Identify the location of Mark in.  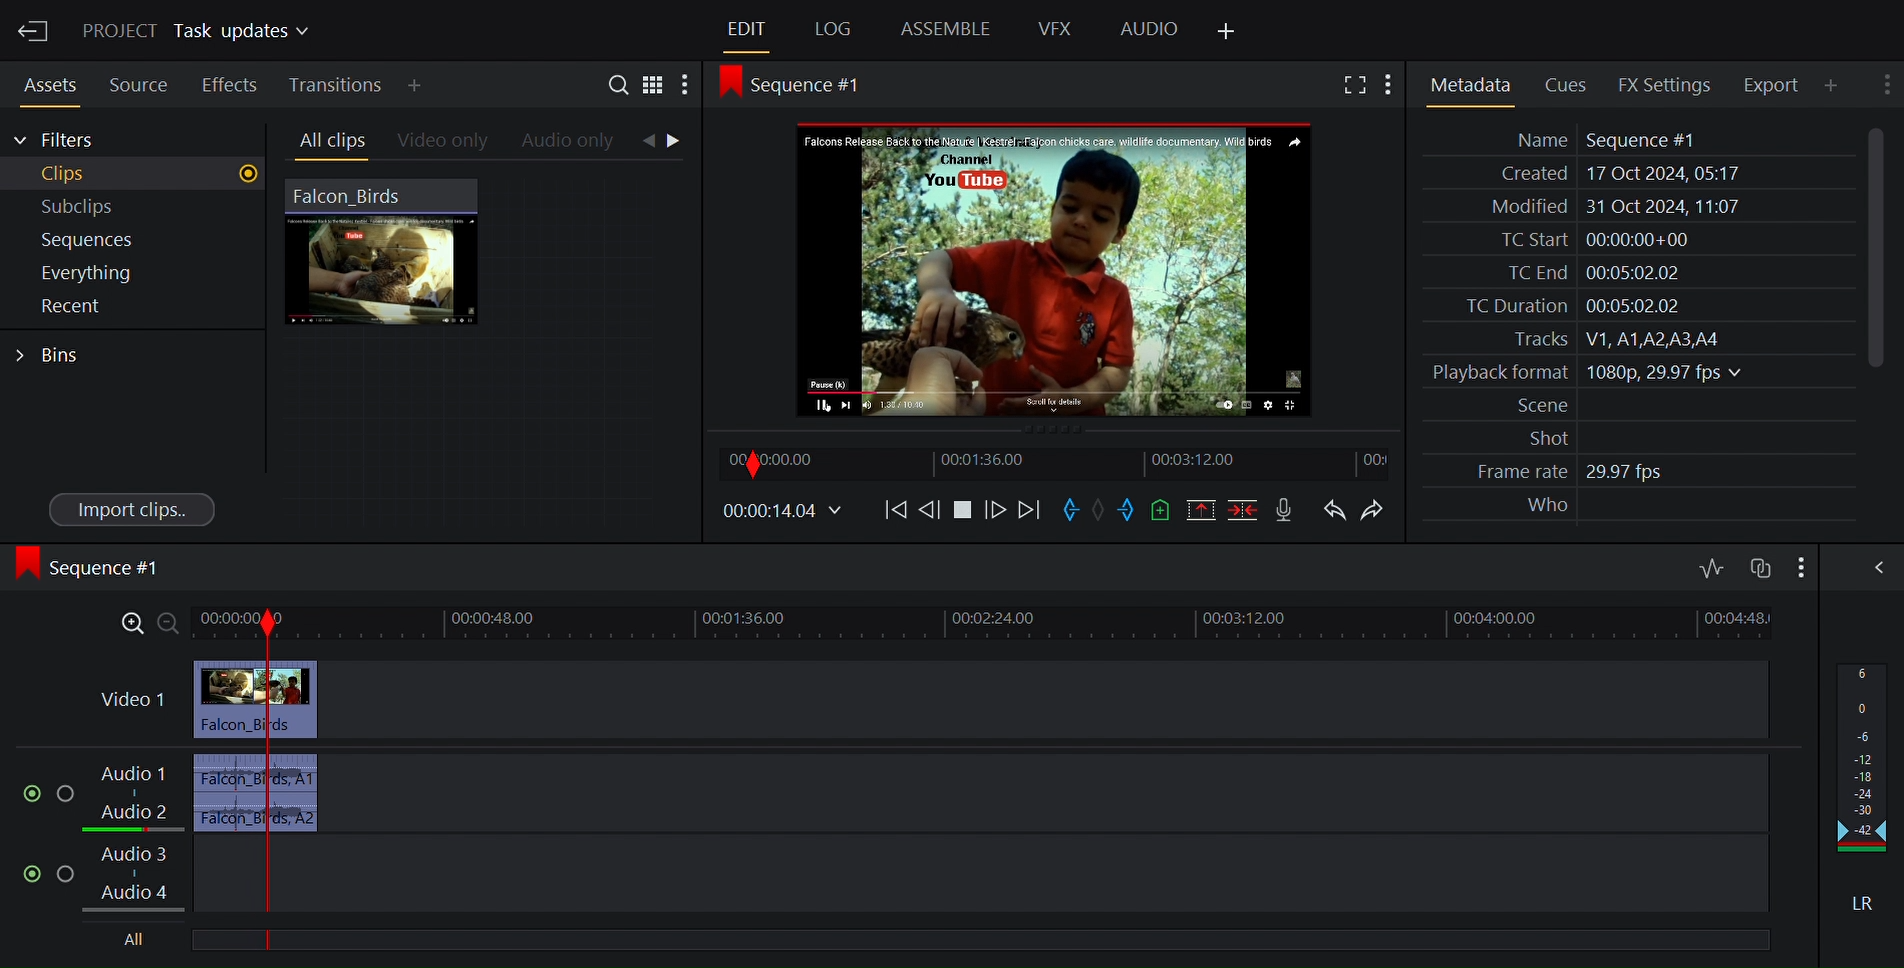
(1068, 510).